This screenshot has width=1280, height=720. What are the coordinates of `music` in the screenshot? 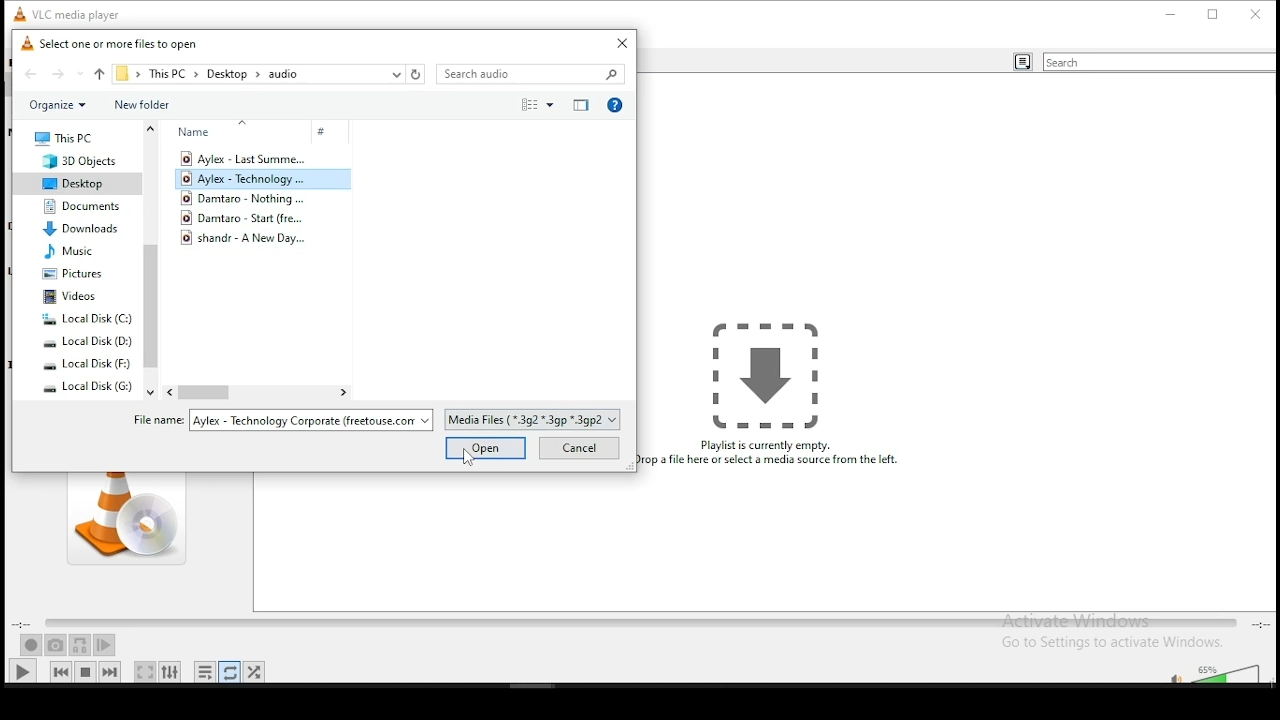 It's located at (69, 252).